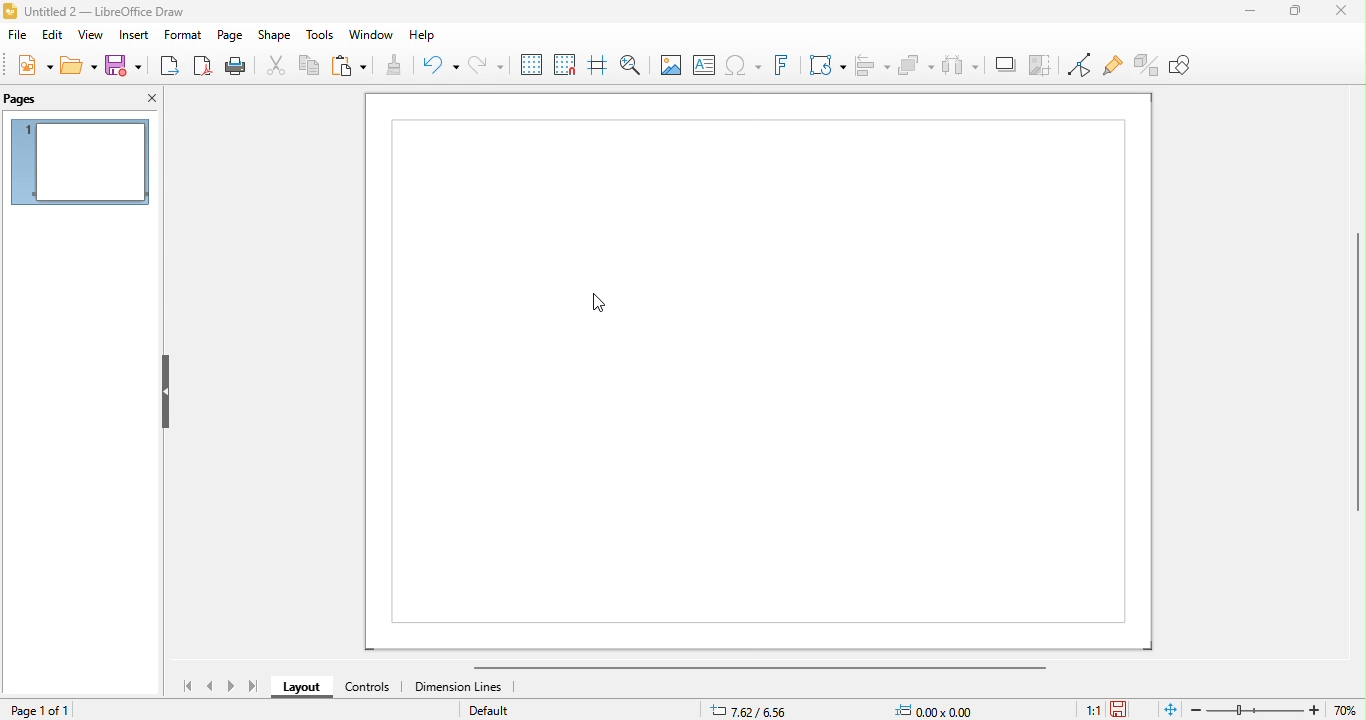 This screenshot has height=720, width=1366. Describe the element at coordinates (1112, 67) in the screenshot. I see `show gulepoint functions` at that location.